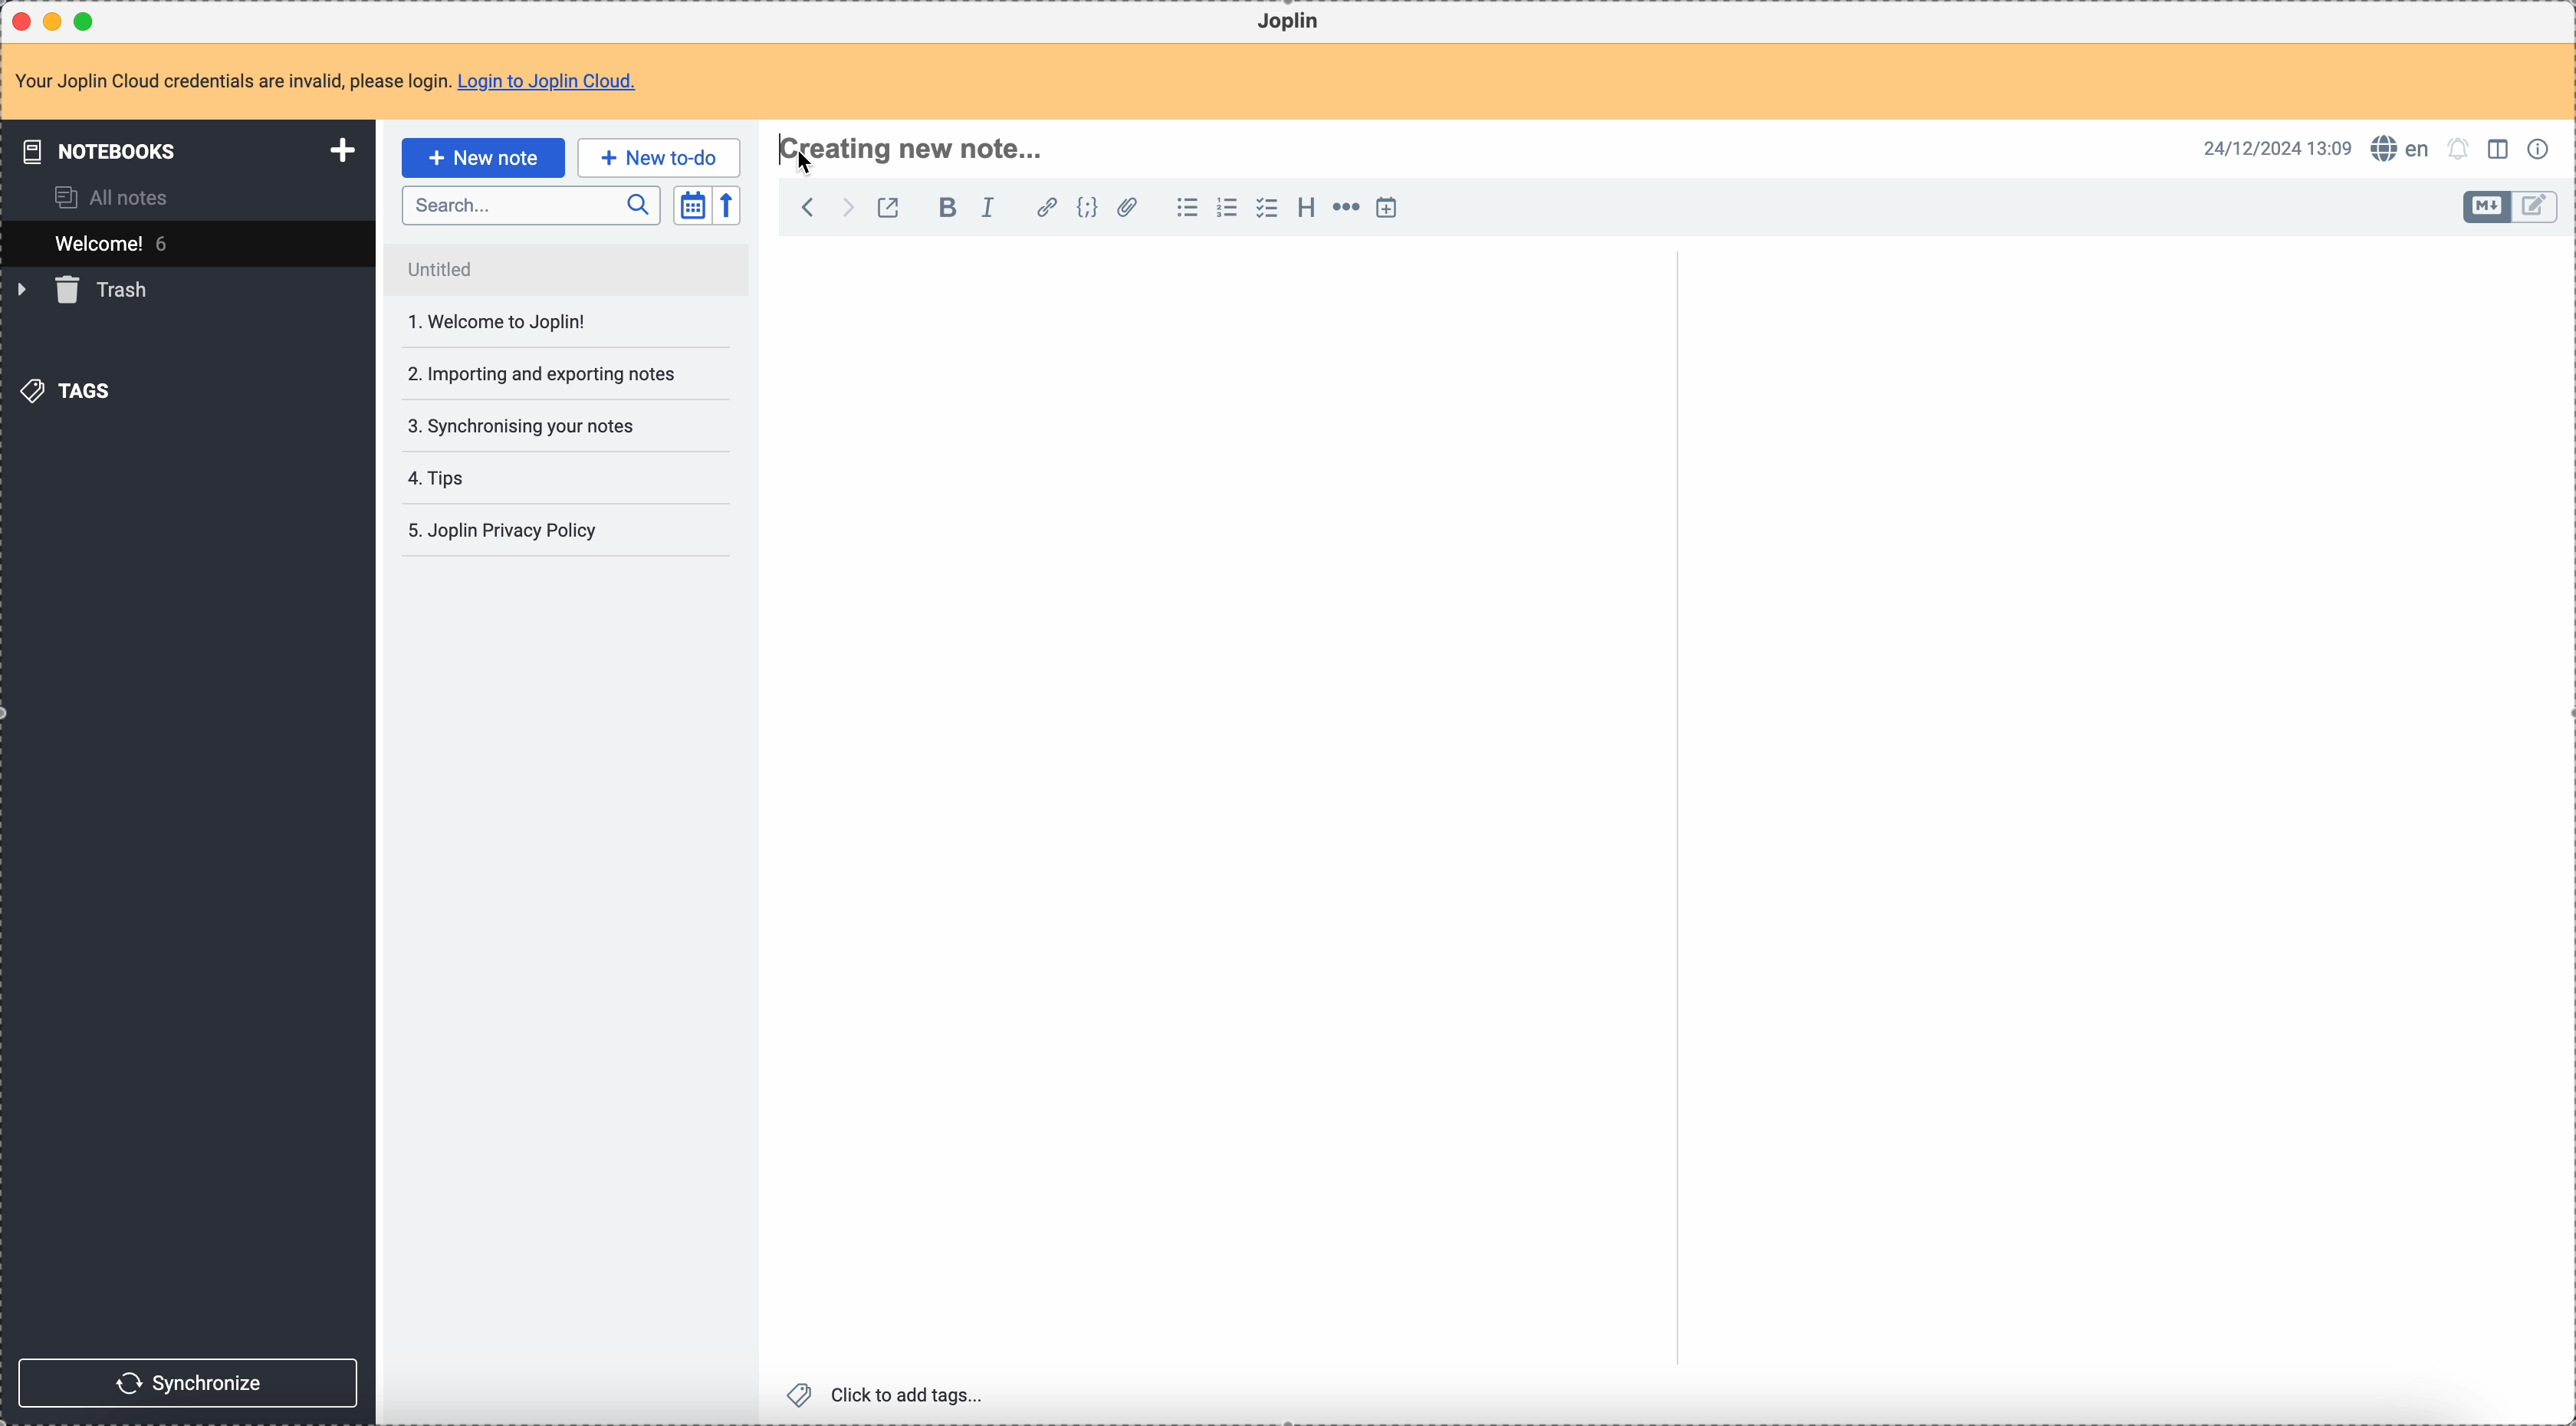 Image resolution: width=2576 pixels, height=1426 pixels. What do you see at coordinates (845, 208) in the screenshot?
I see `foward` at bounding box center [845, 208].